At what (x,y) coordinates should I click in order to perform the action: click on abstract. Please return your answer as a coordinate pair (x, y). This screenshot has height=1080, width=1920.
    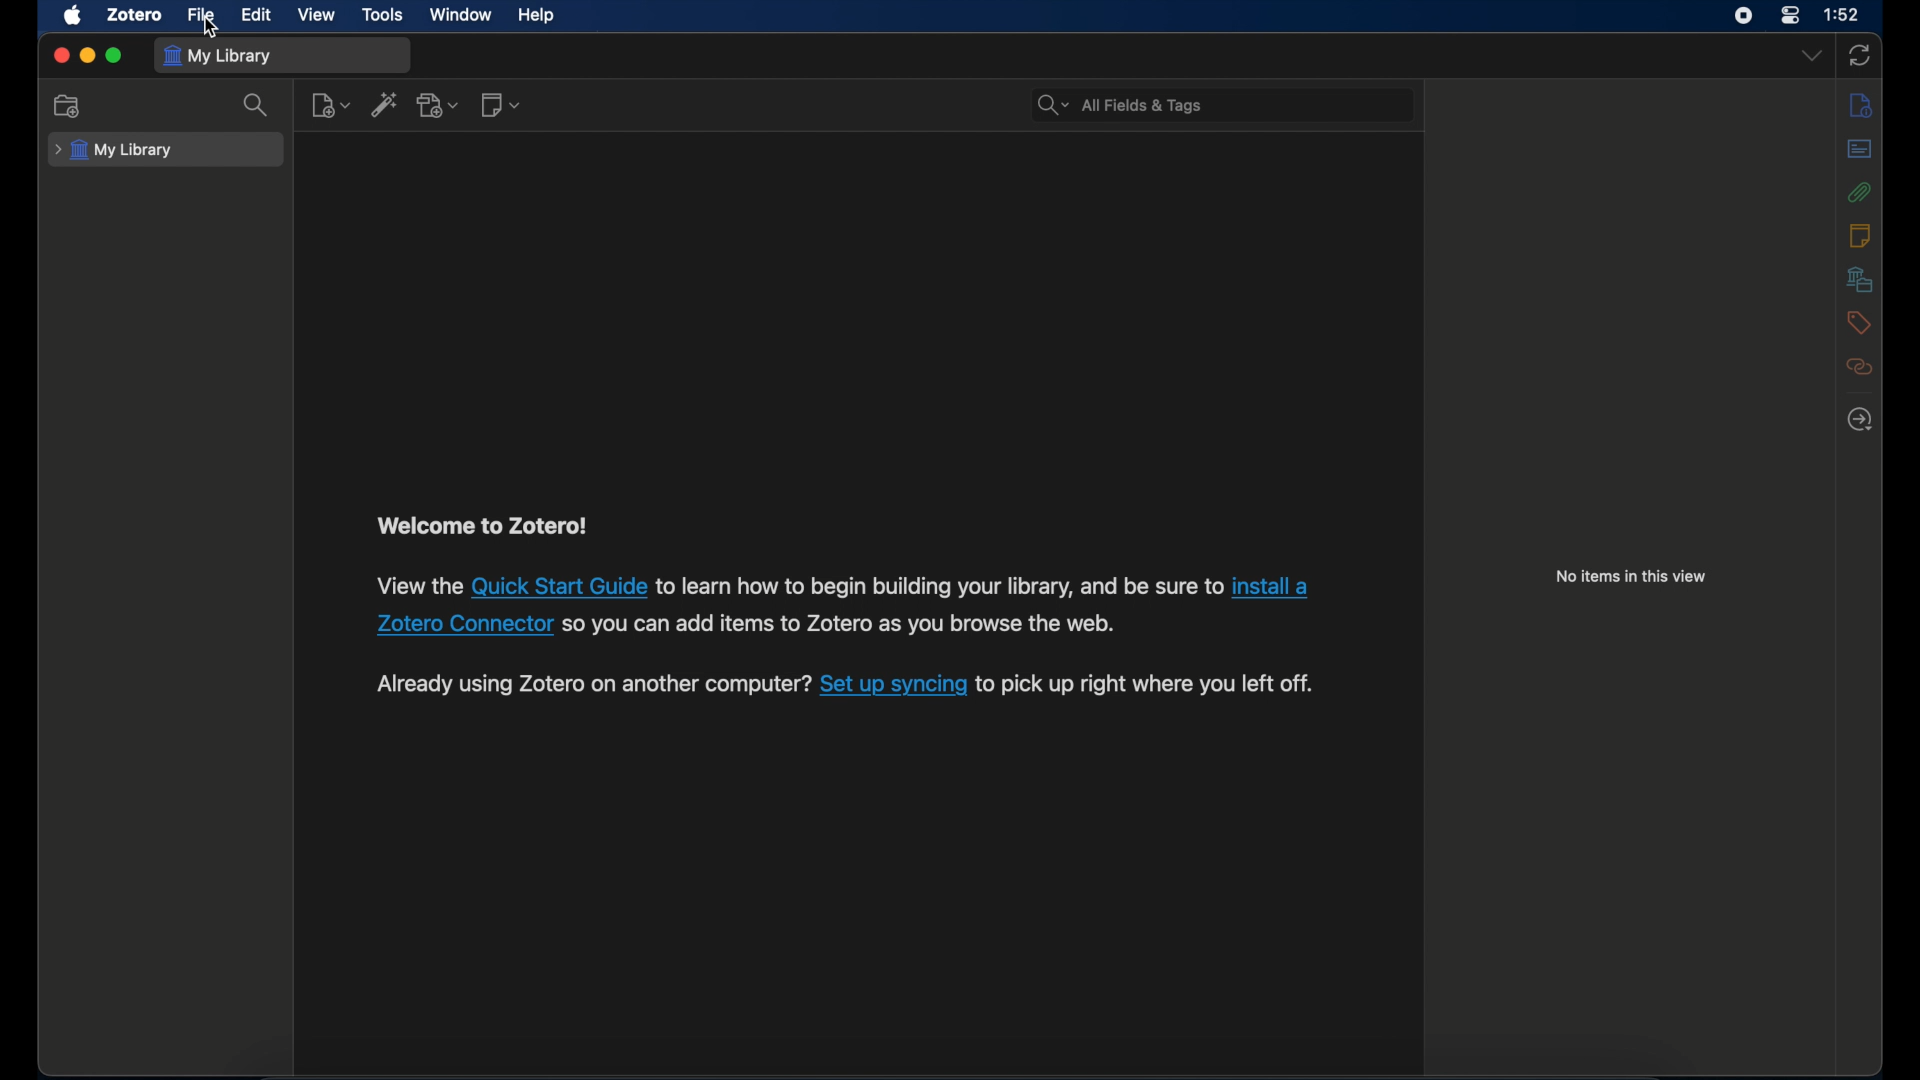
    Looking at the image, I should click on (1860, 148).